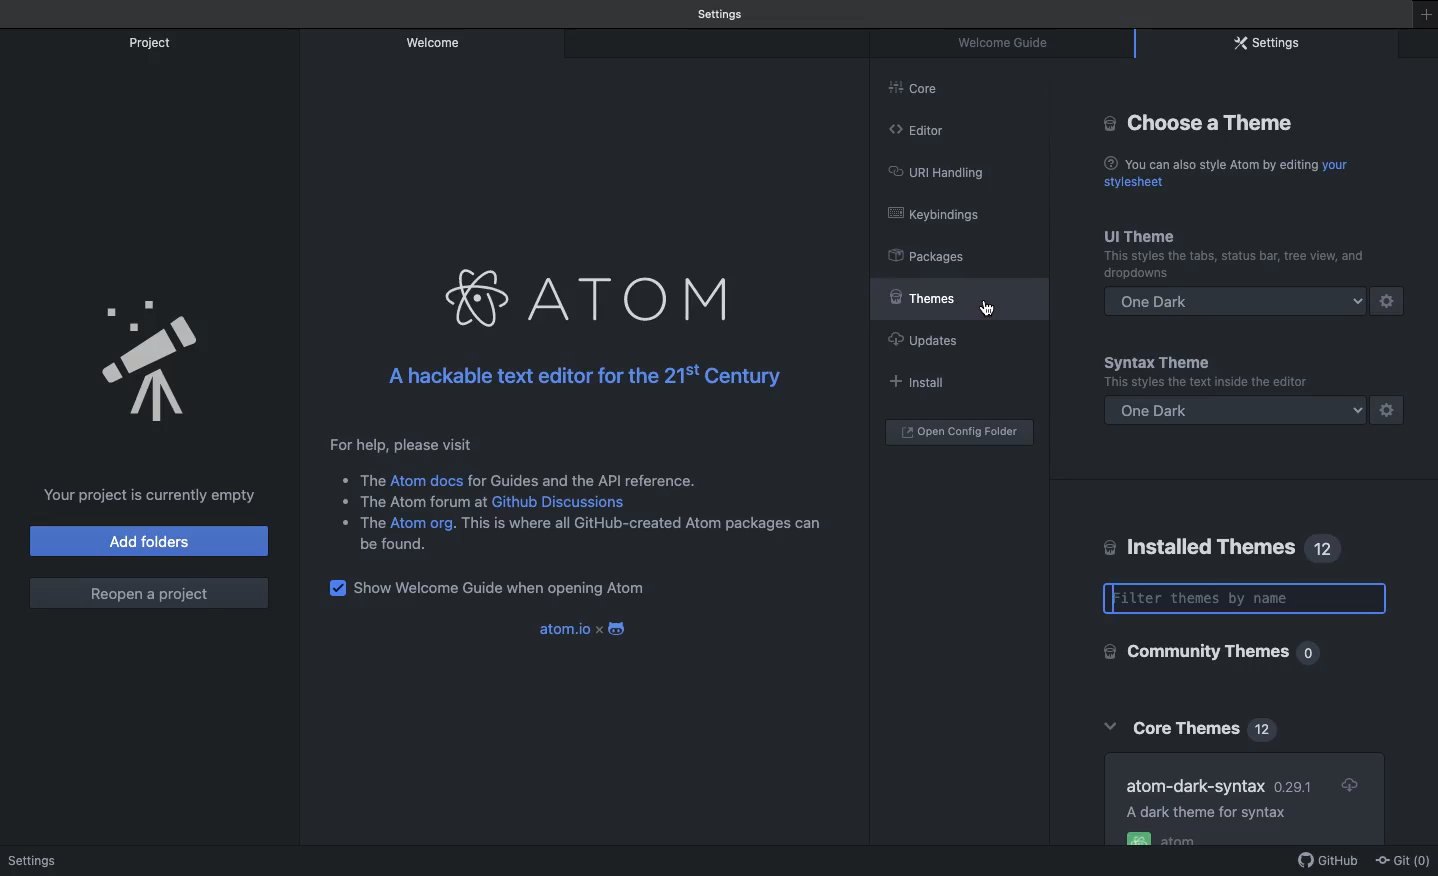 Image resolution: width=1438 pixels, height=876 pixels. What do you see at coordinates (932, 255) in the screenshot?
I see `Packages` at bounding box center [932, 255].